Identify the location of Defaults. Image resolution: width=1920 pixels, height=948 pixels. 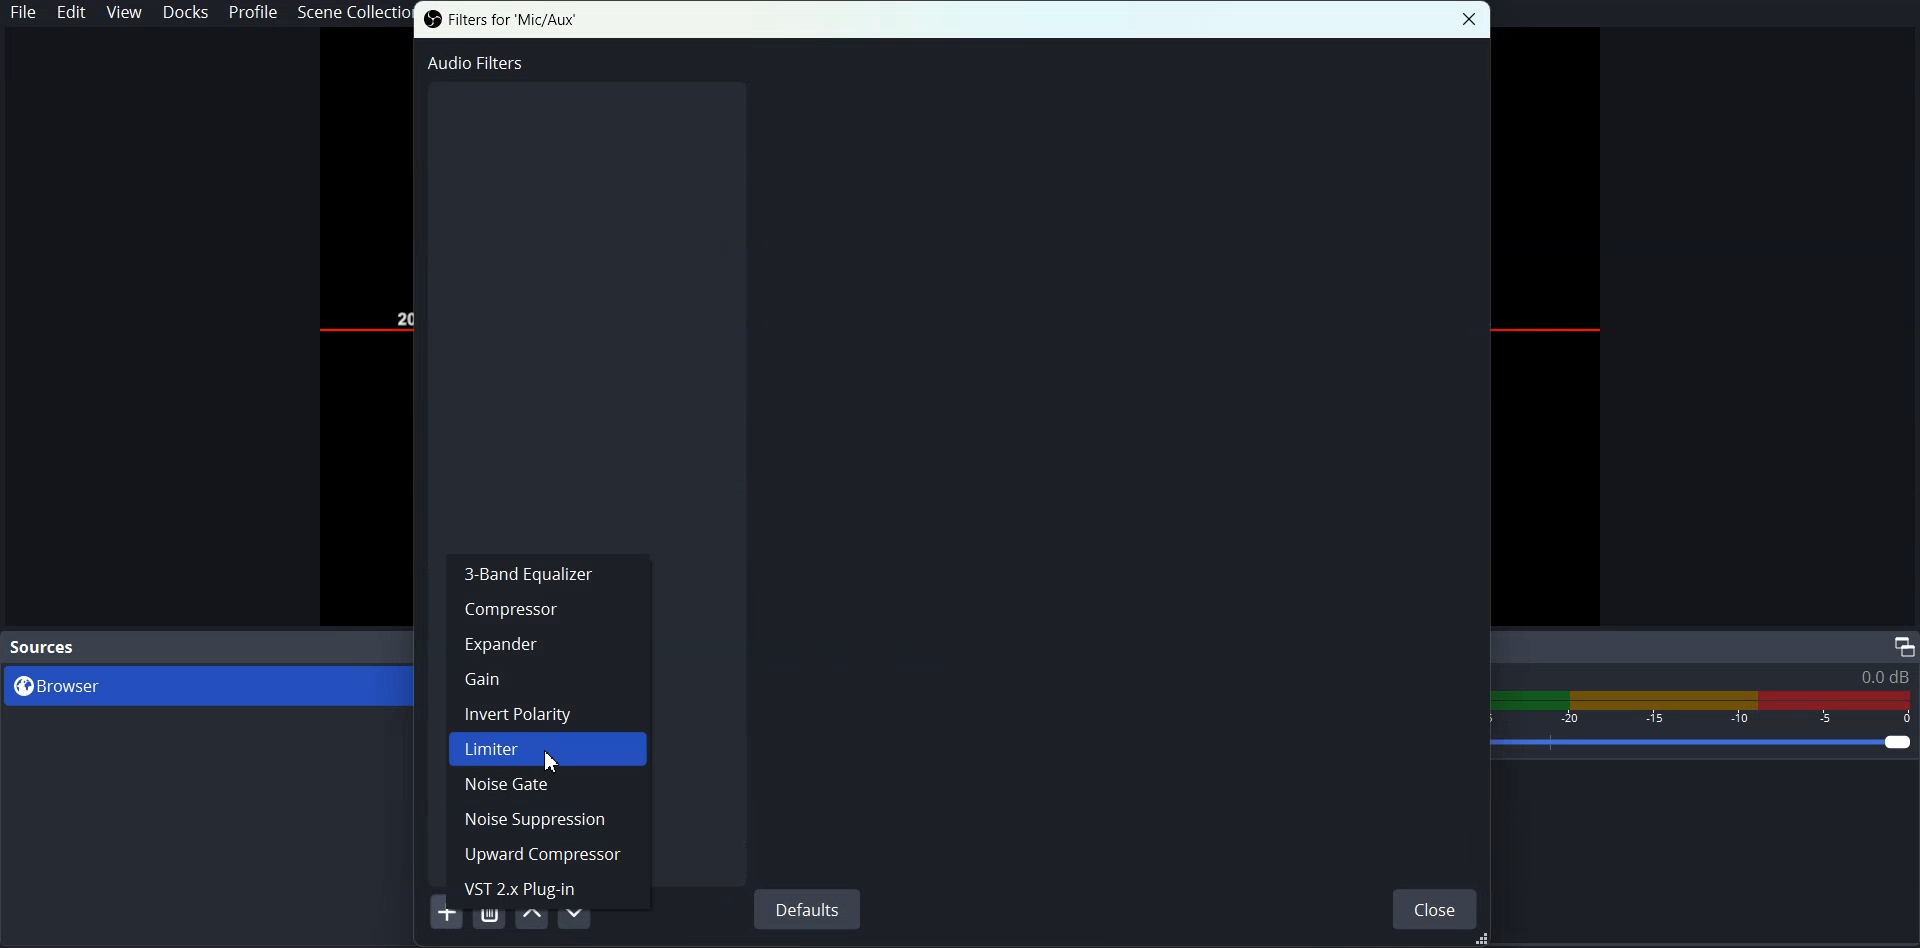
(806, 909).